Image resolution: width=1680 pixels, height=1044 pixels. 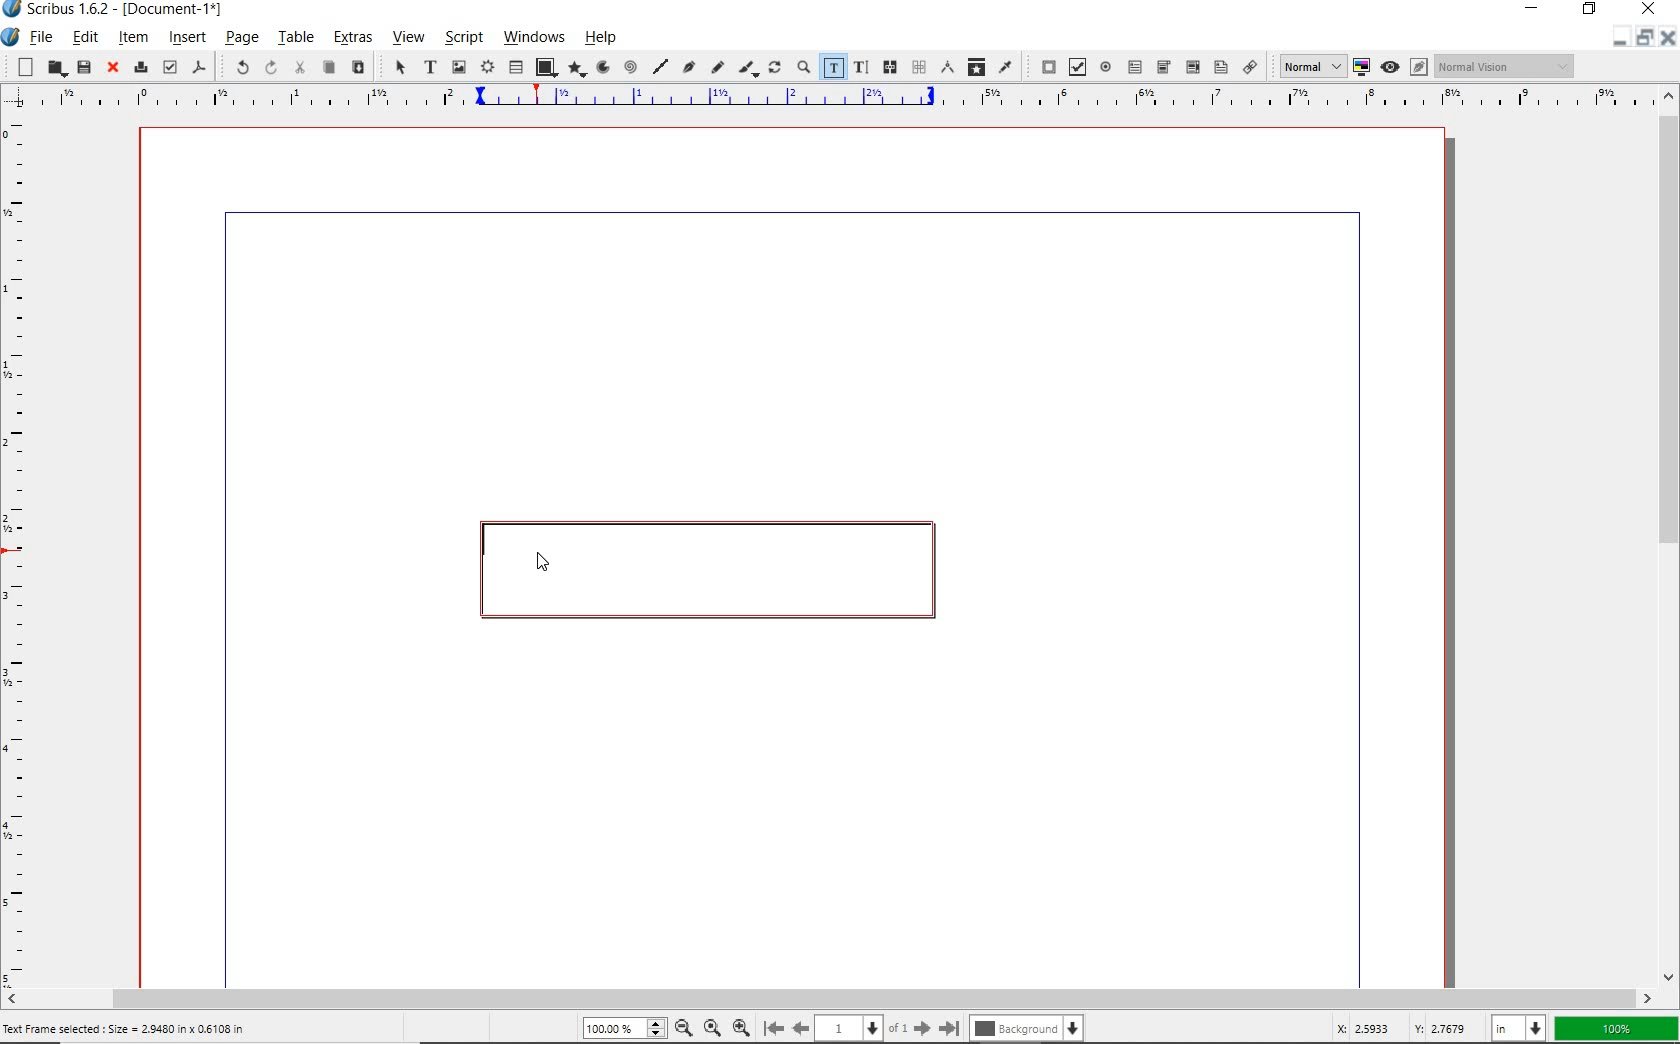 What do you see at coordinates (461, 38) in the screenshot?
I see `script` at bounding box center [461, 38].